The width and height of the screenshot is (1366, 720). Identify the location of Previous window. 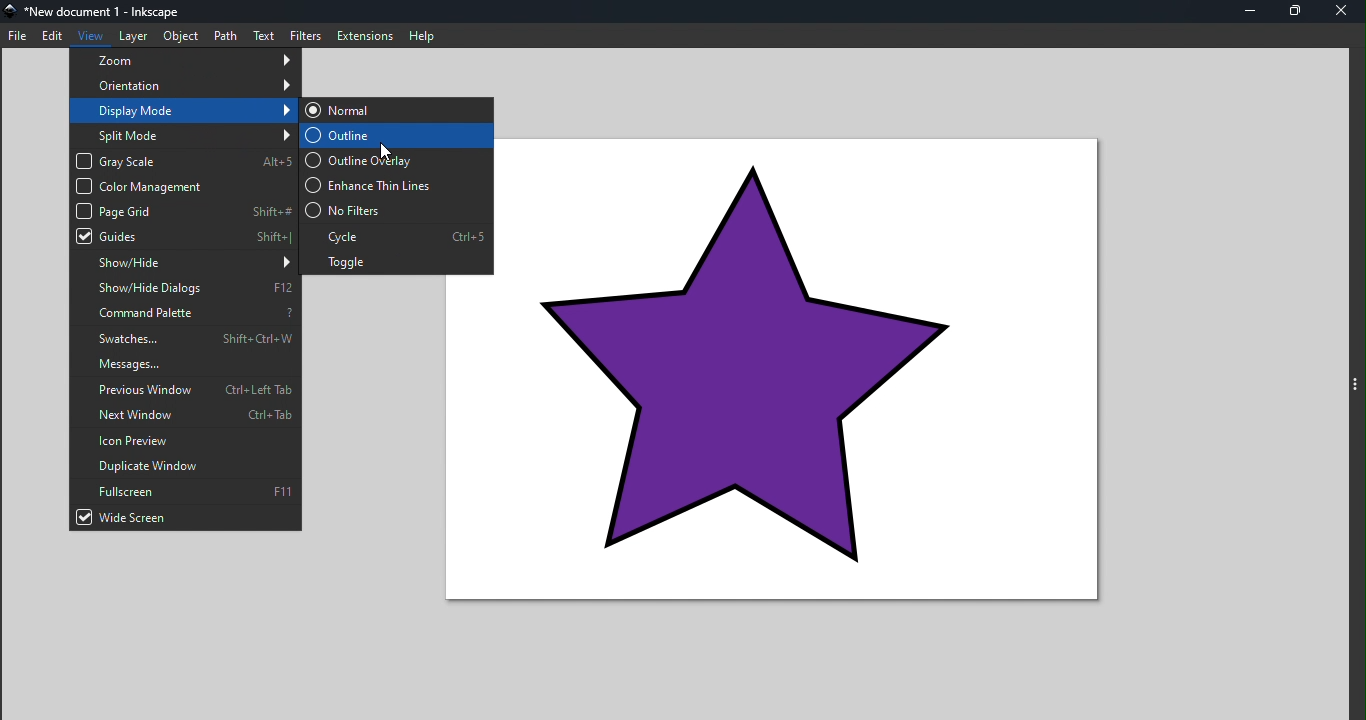
(186, 390).